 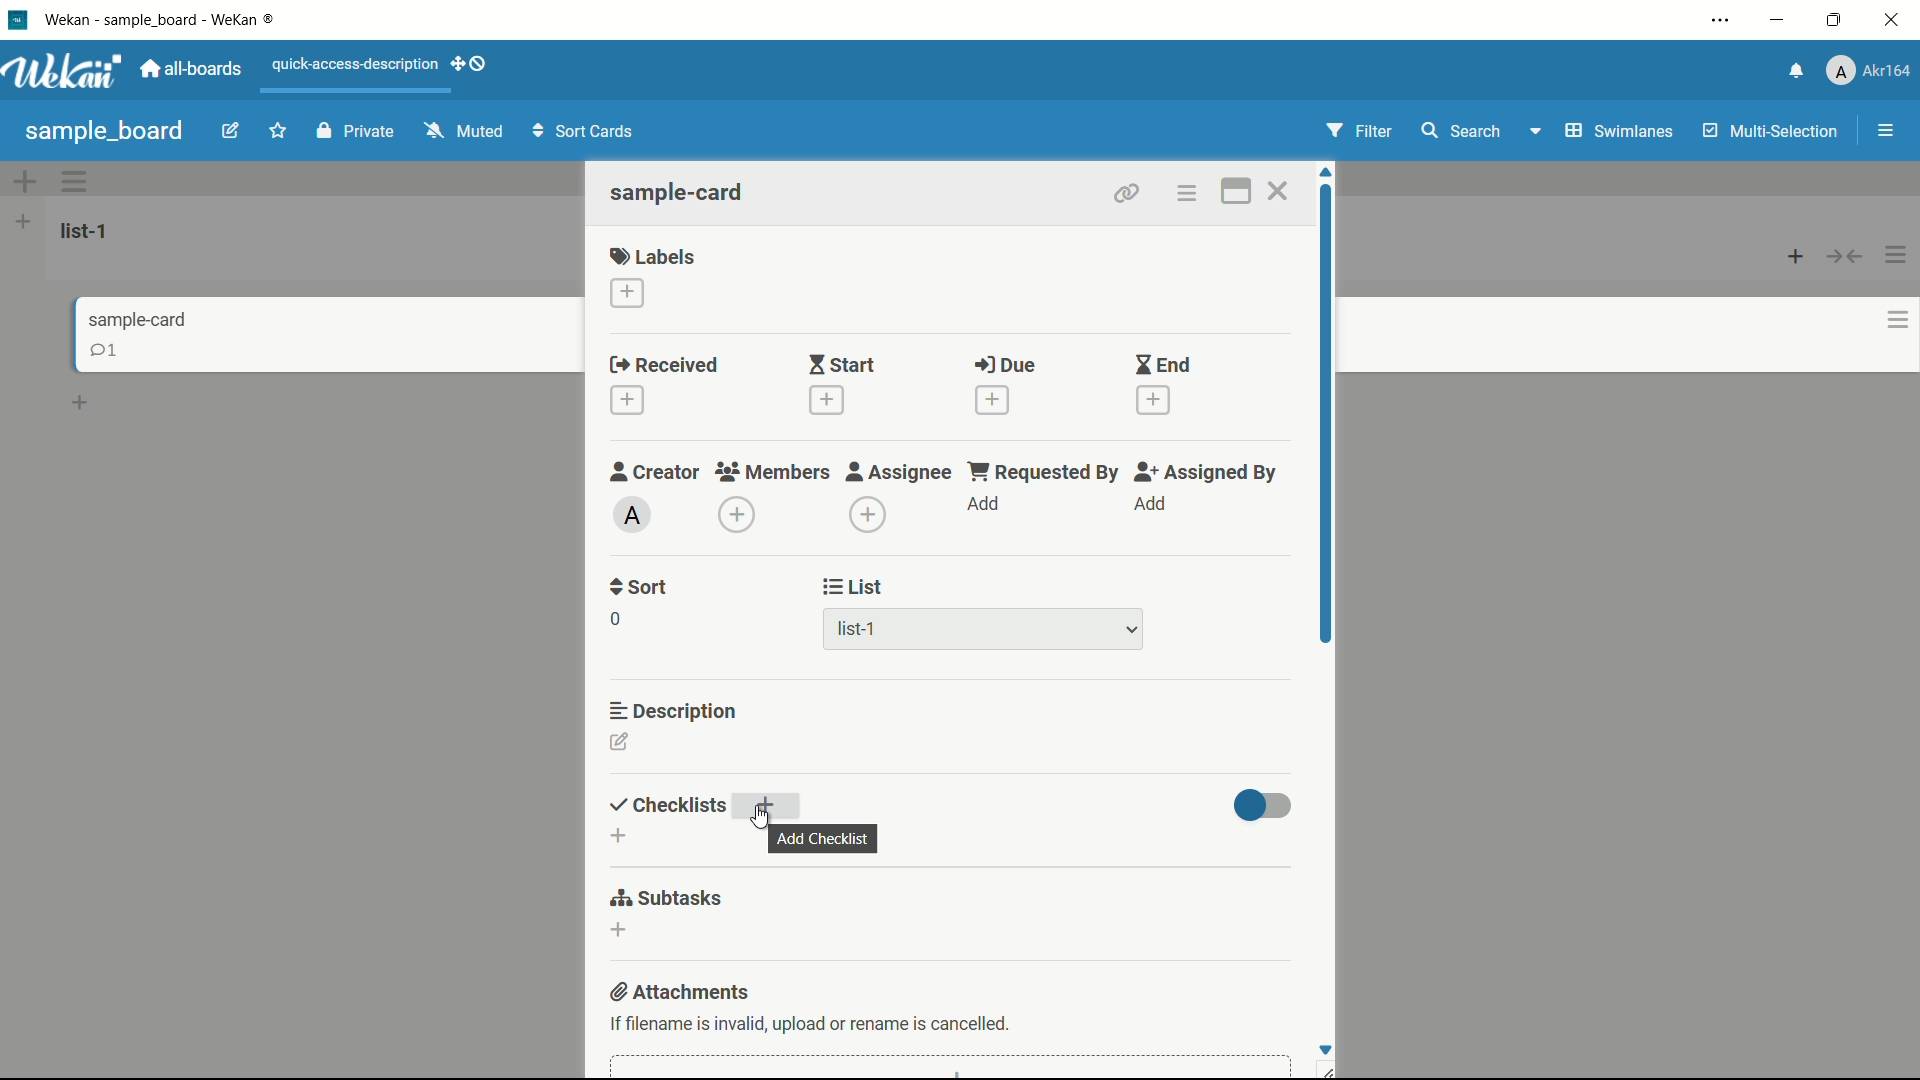 What do you see at coordinates (140, 317) in the screenshot?
I see `sample-card` at bounding box center [140, 317].